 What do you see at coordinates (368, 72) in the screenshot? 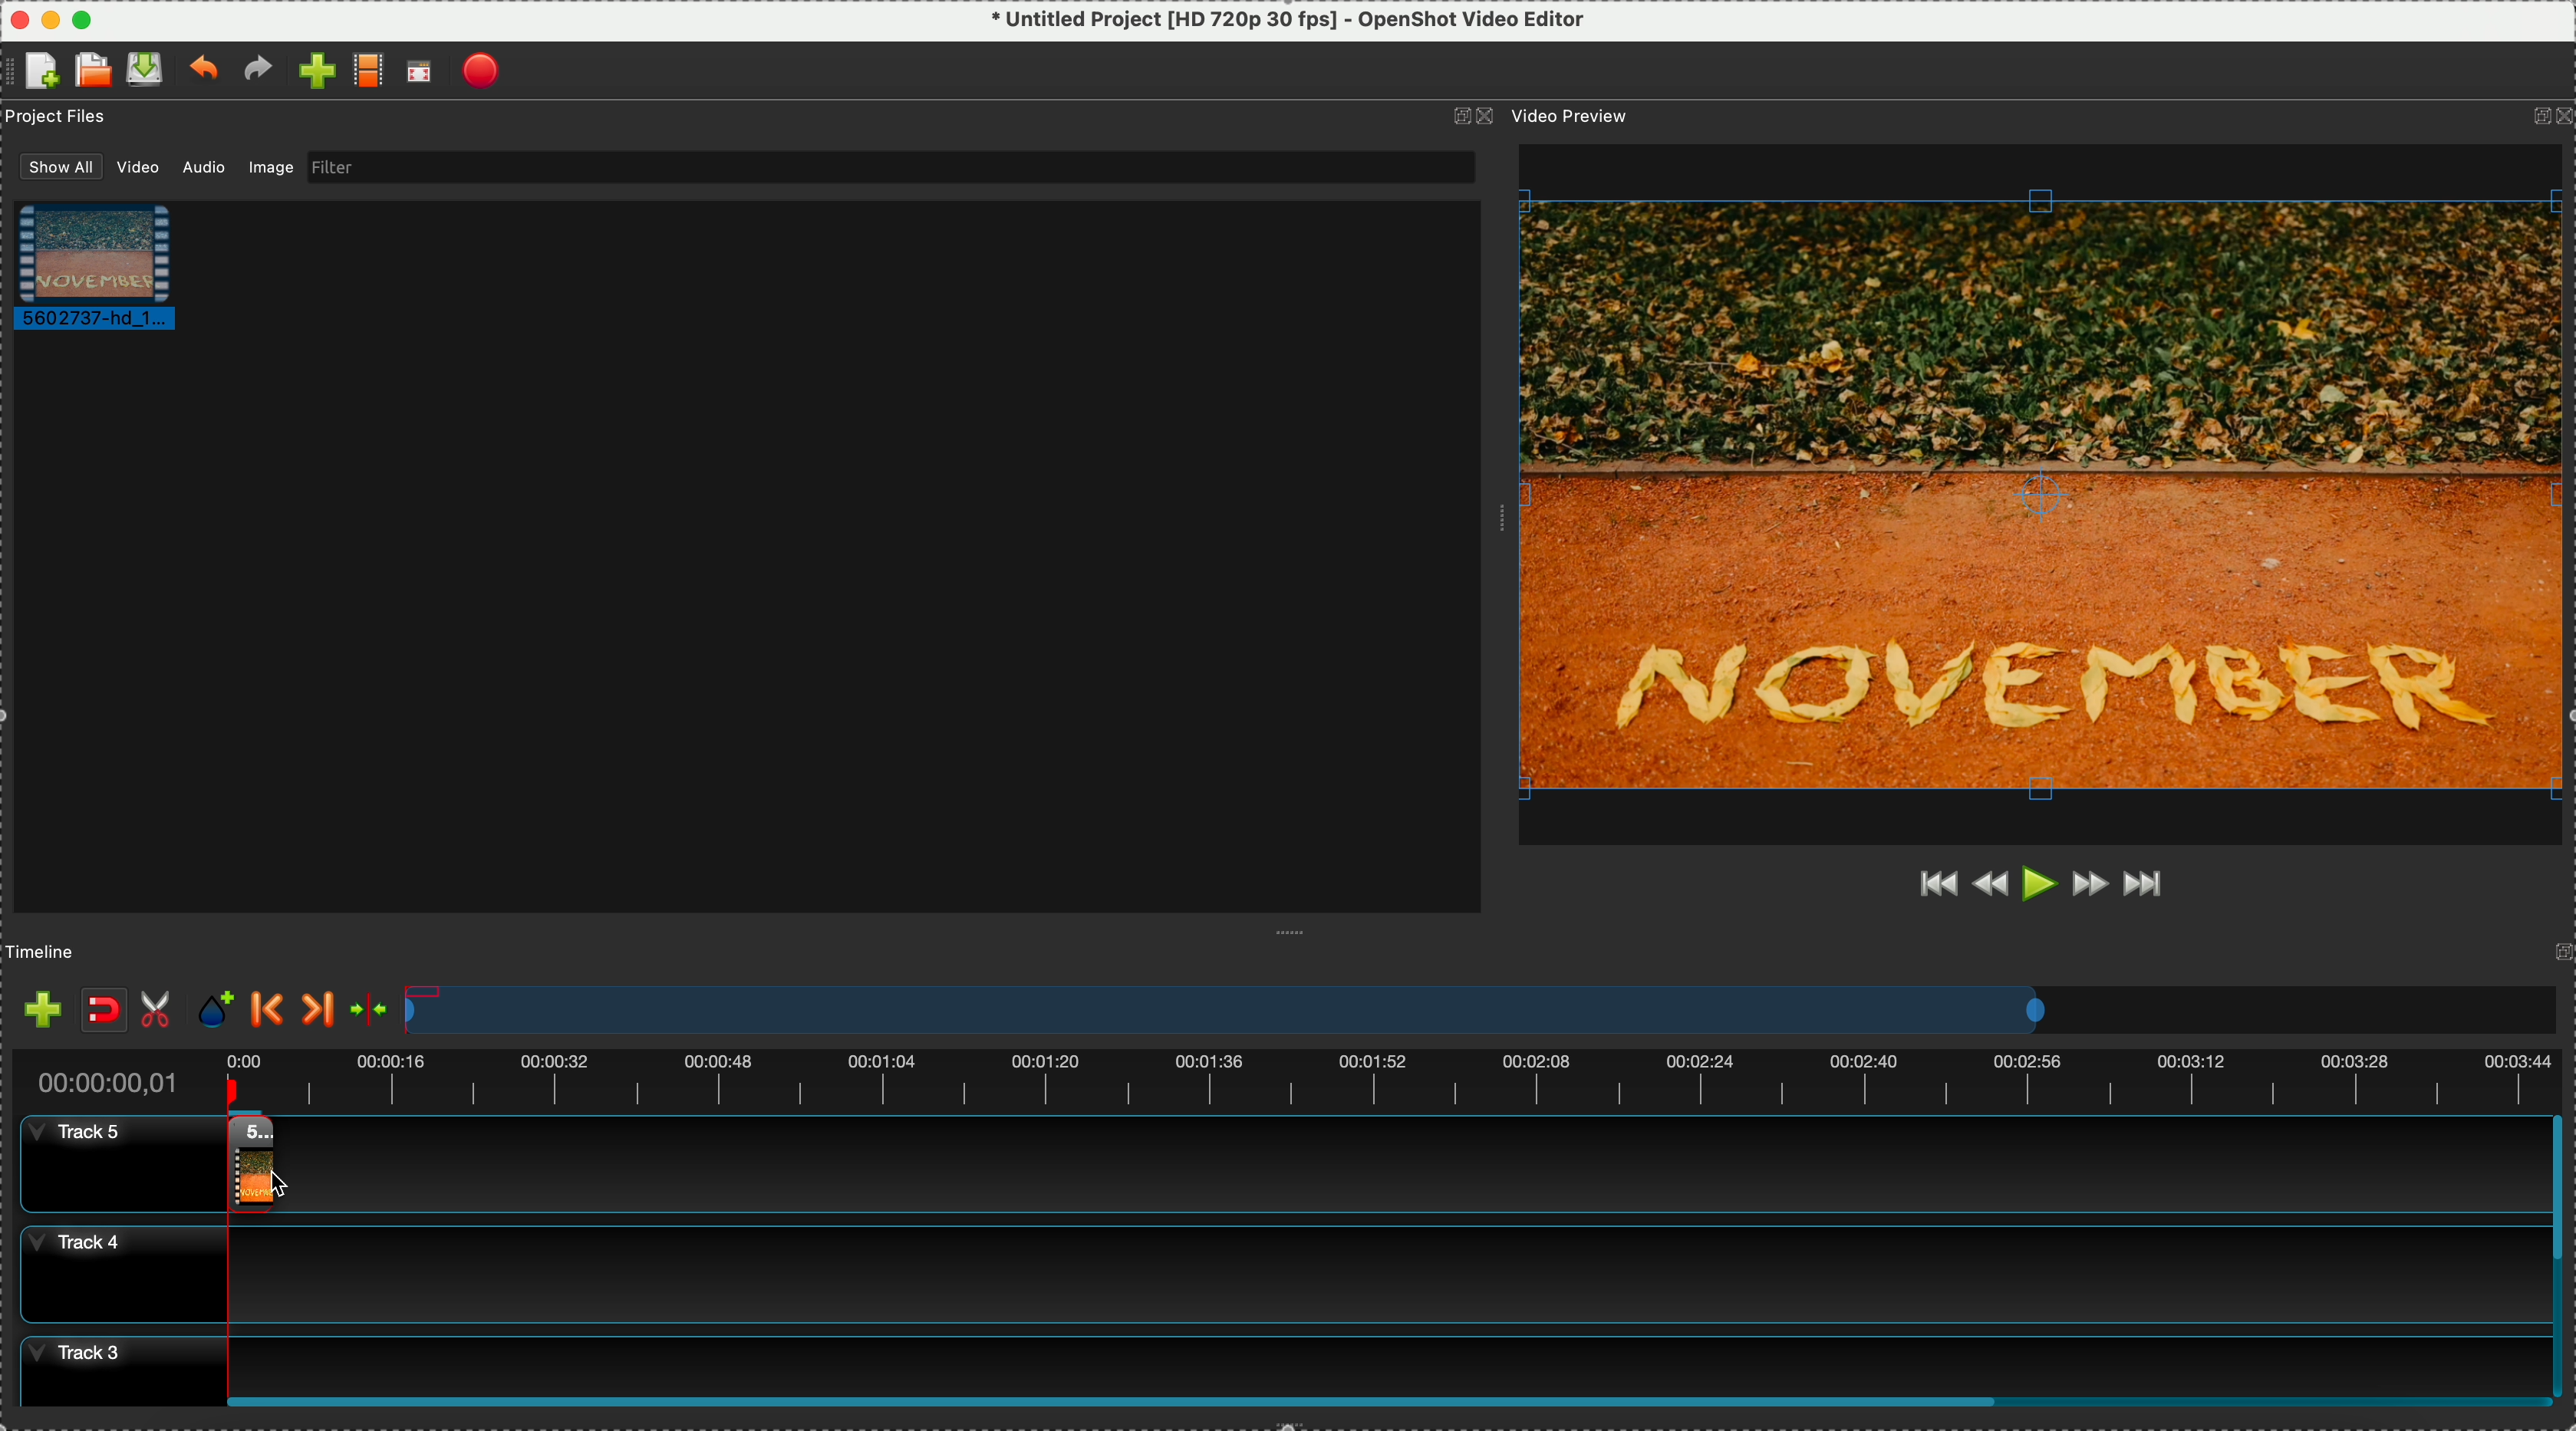
I see `choose profile` at bounding box center [368, 72].